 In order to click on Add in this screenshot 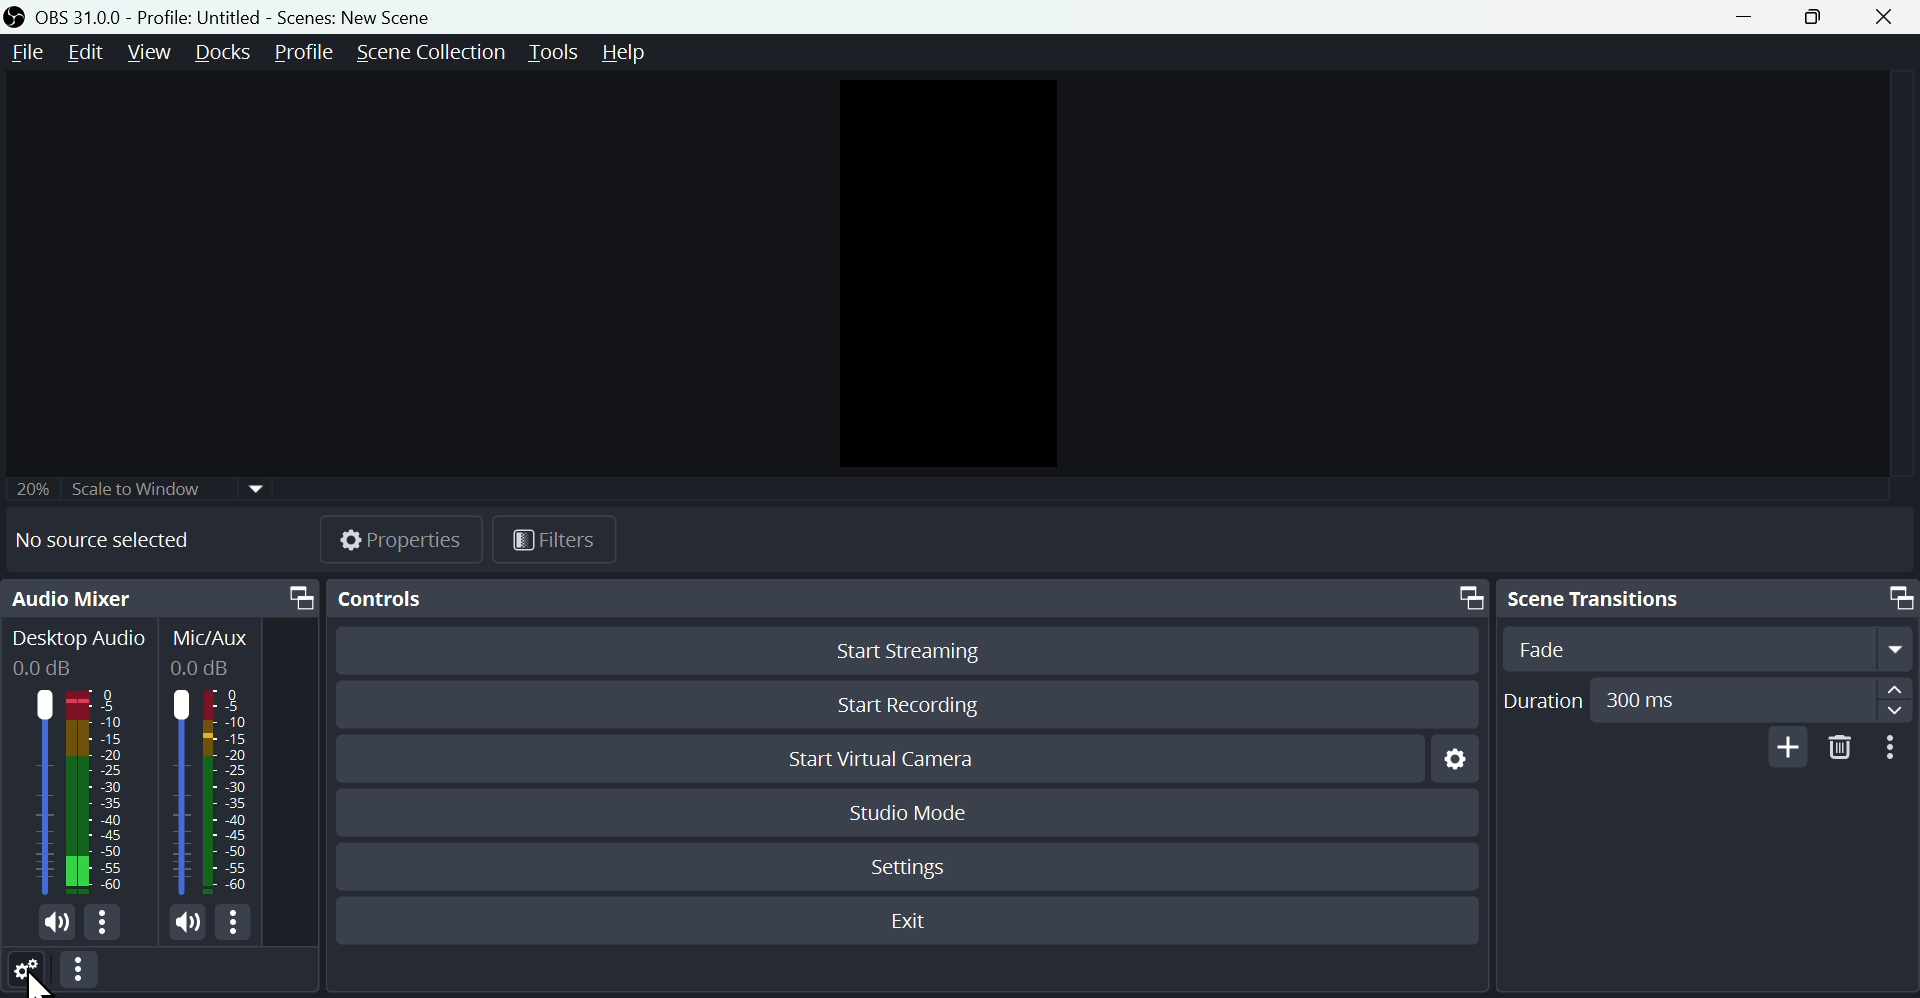, I will do `click(1791, 747)`.